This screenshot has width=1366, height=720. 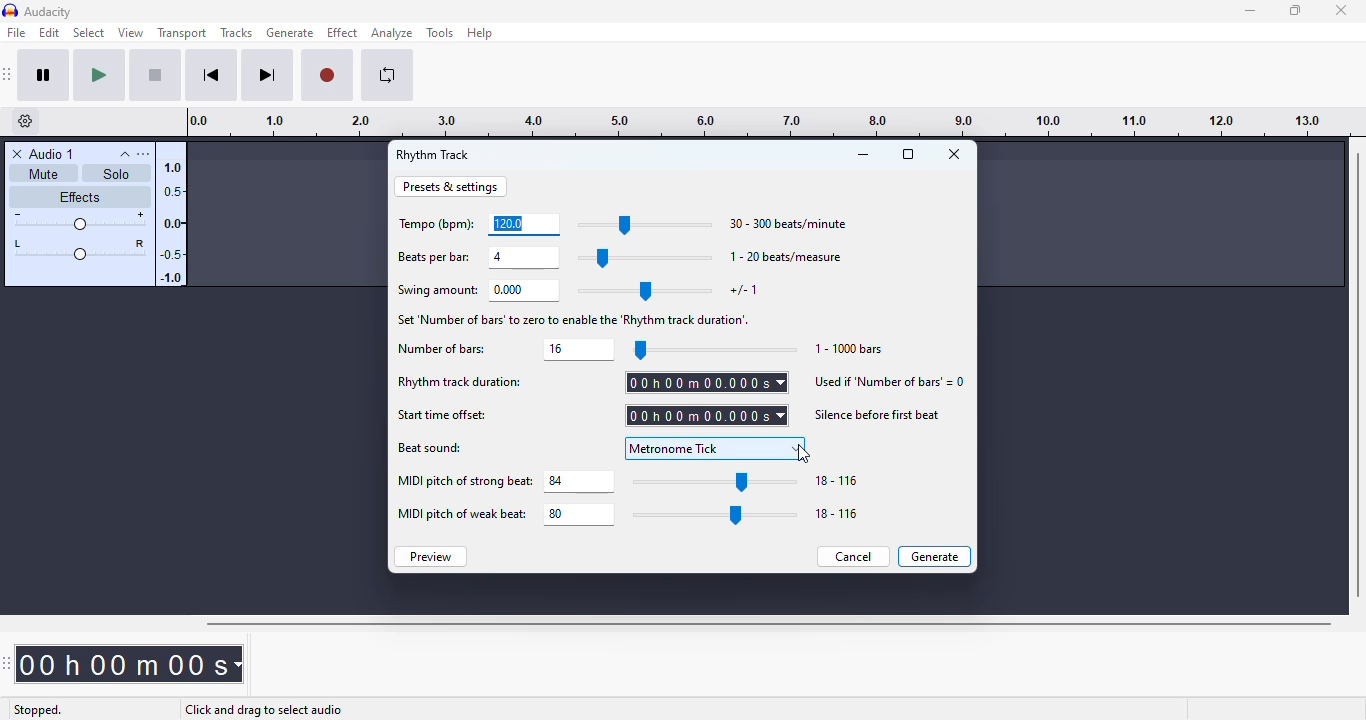 I want to click on amplitude, so click(x=171, y=219).